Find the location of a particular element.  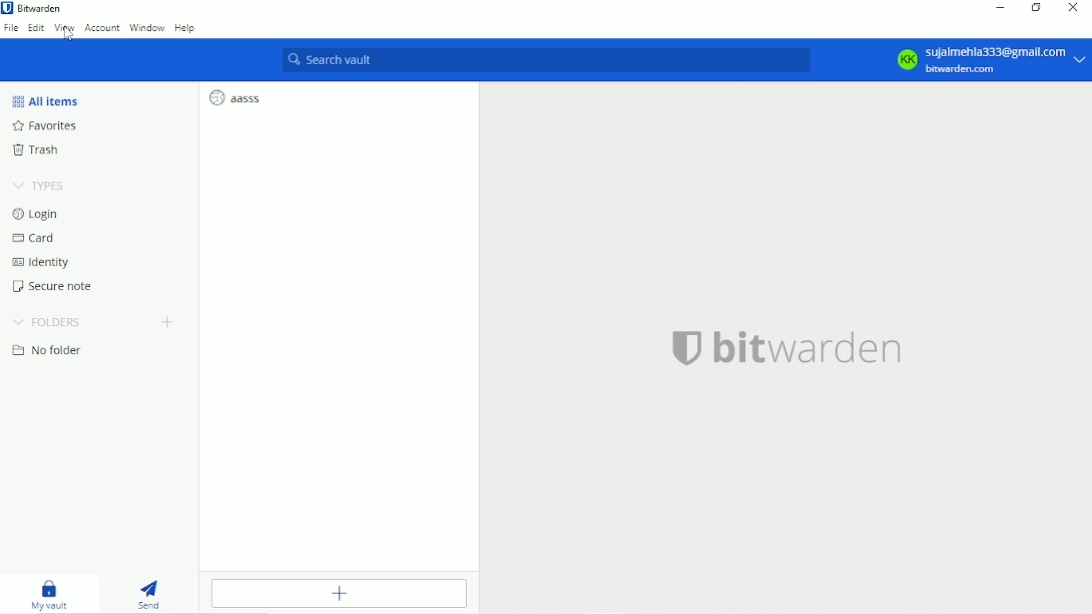

Folders is located at coordinates (50, 322).